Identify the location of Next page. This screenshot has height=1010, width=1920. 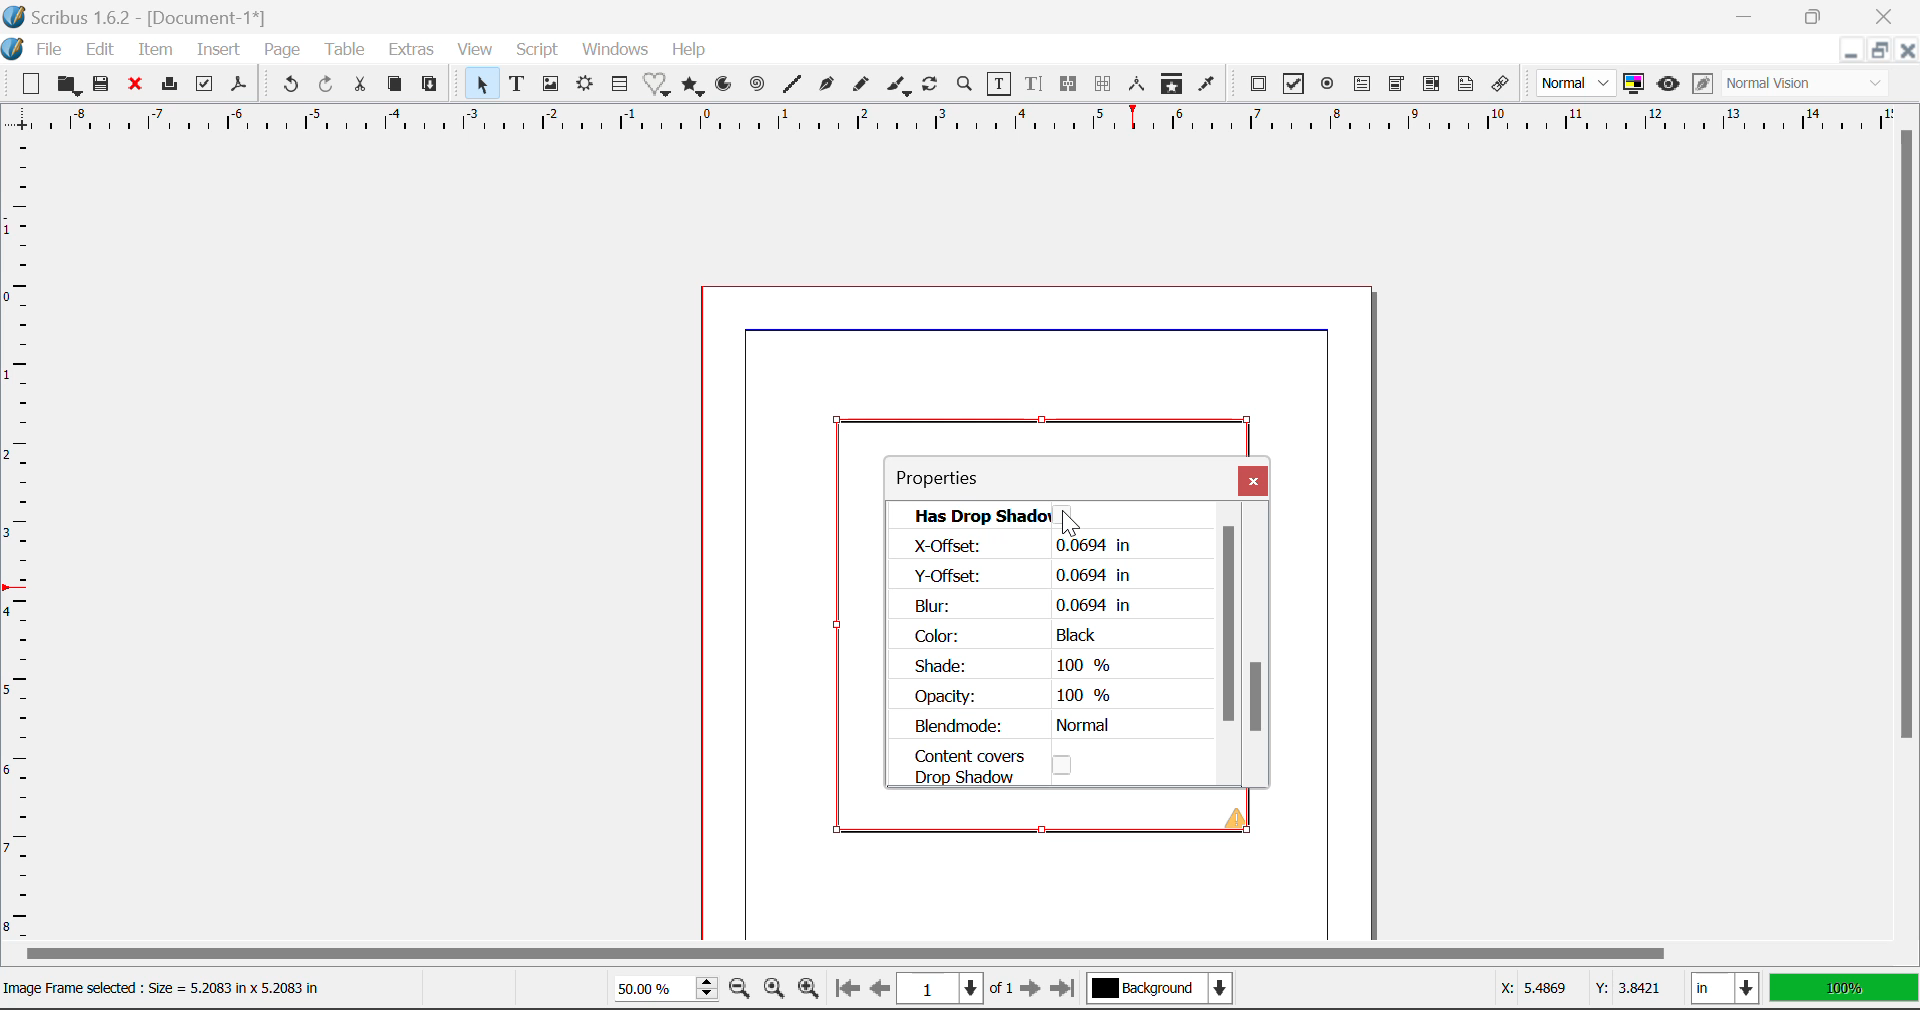
(1032, 989).